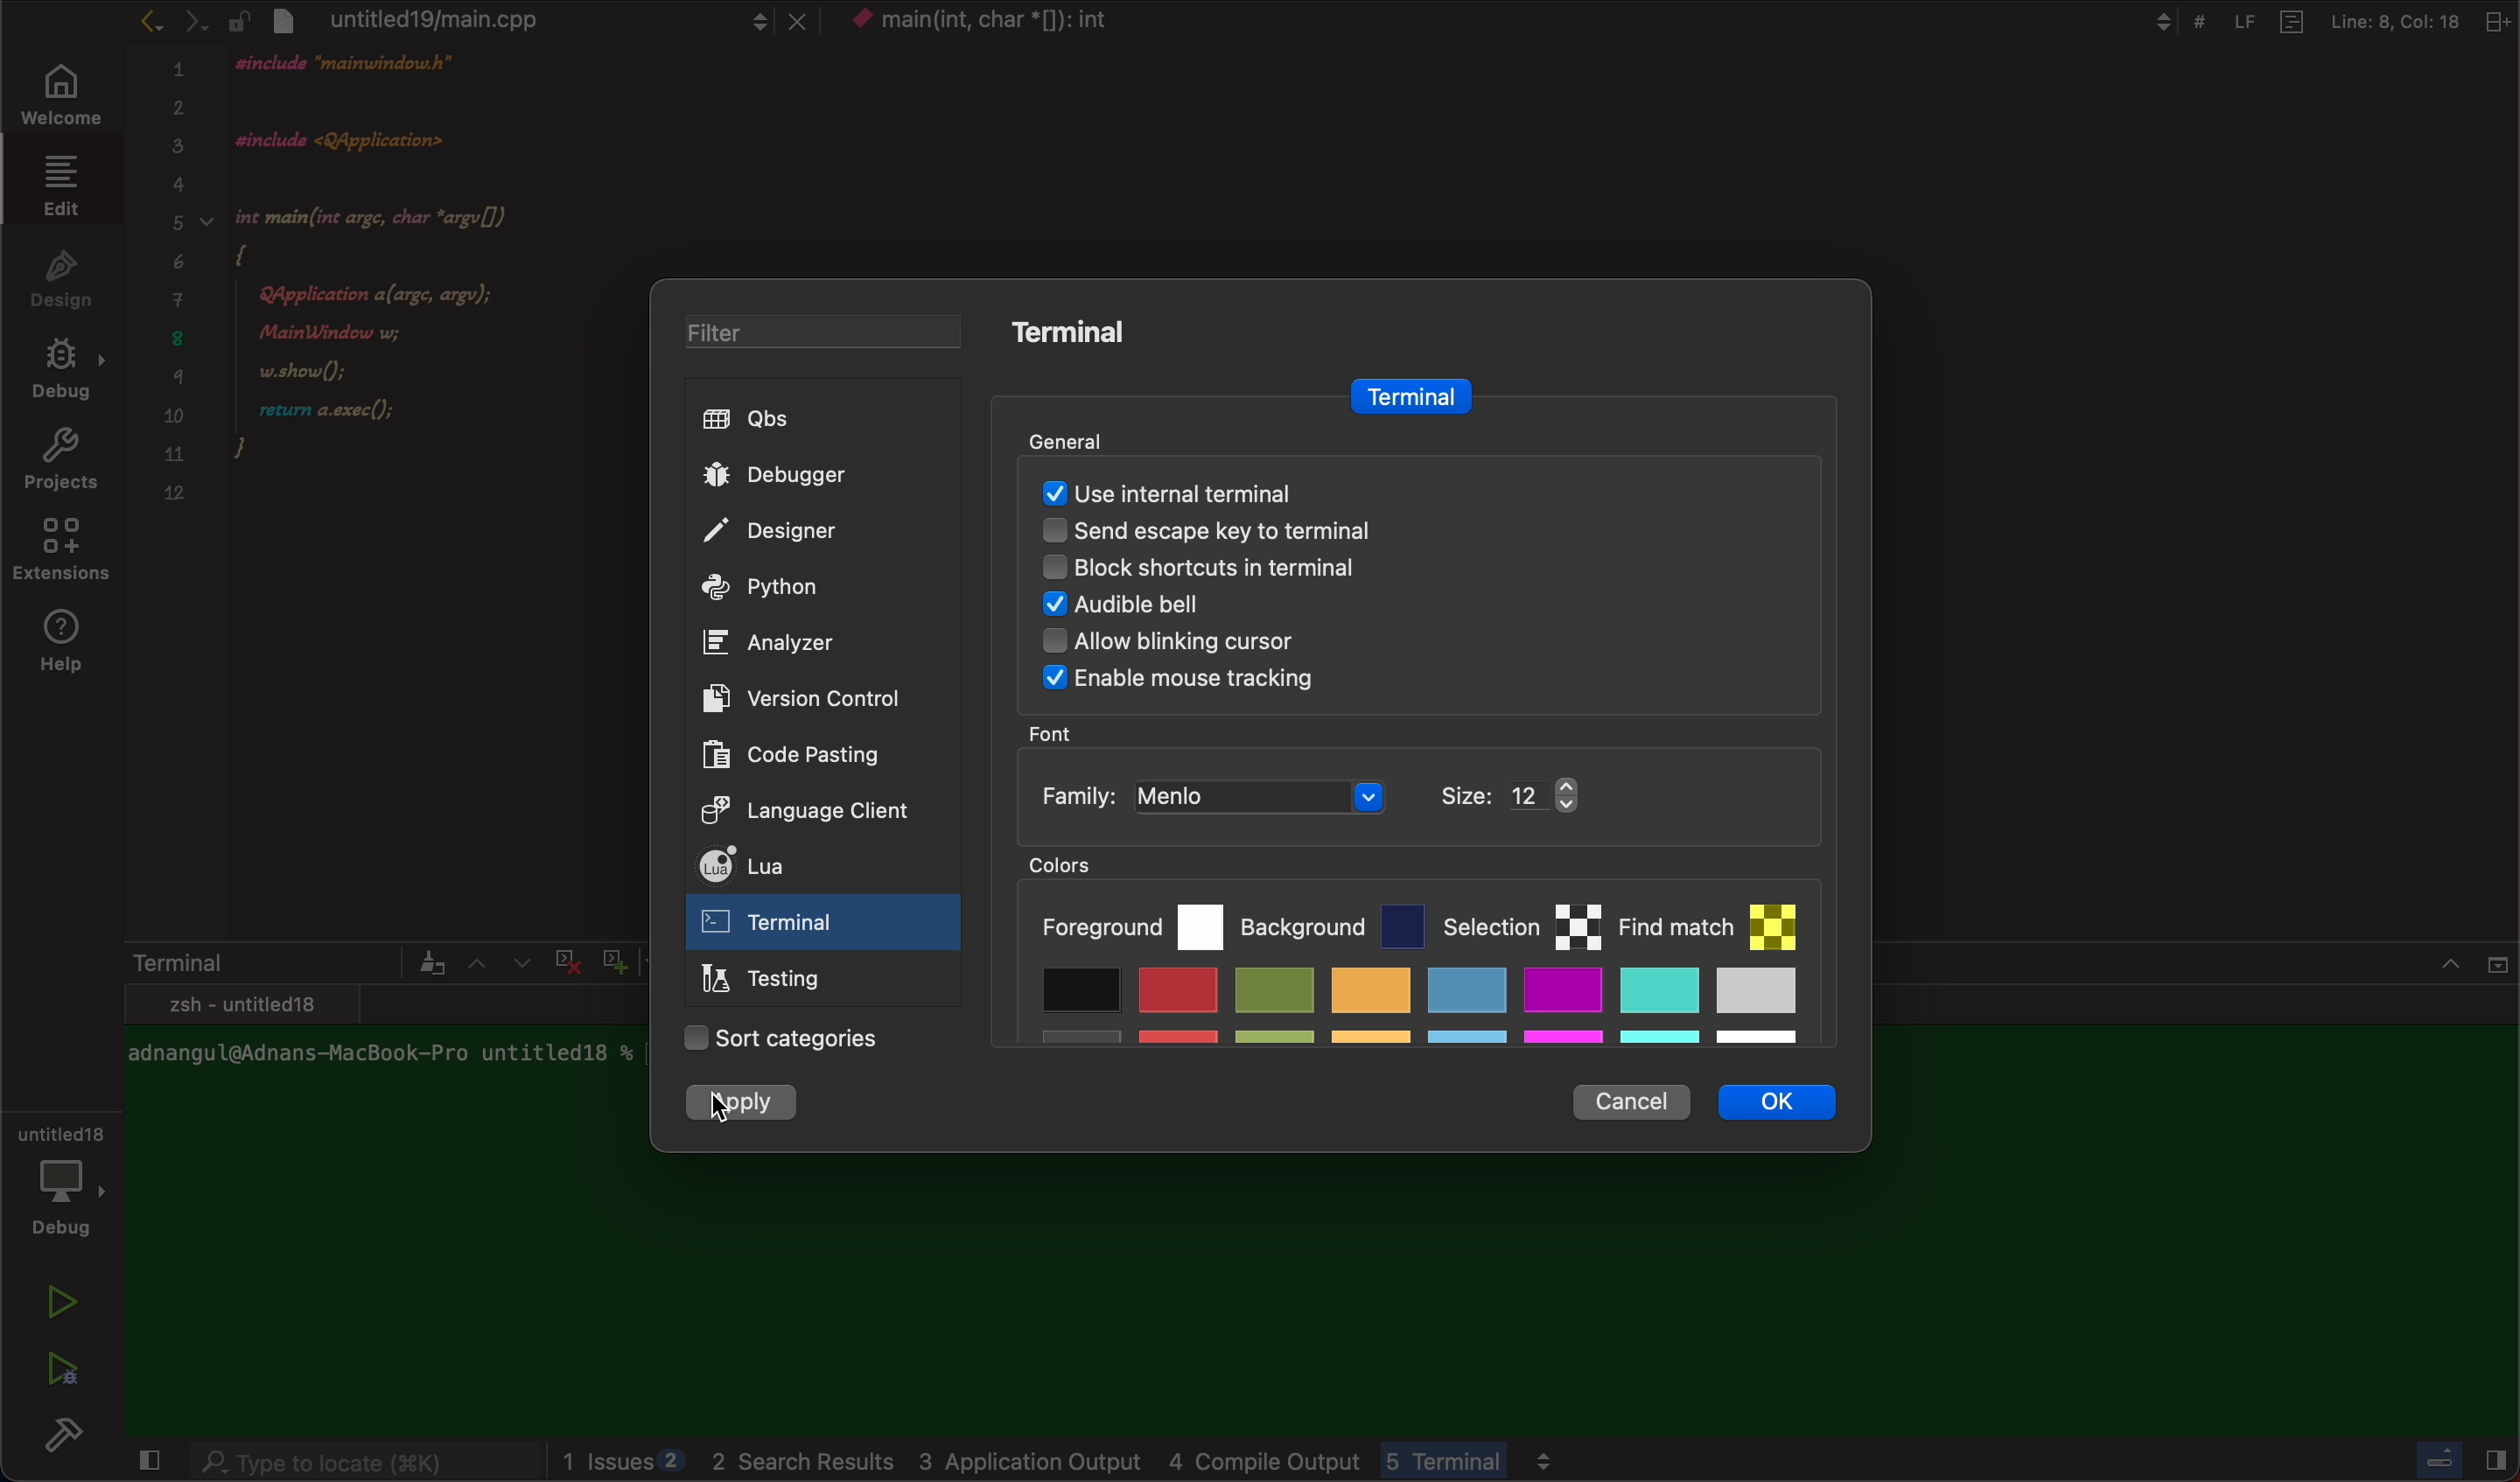 The height and width of the screenshot is (1482, 2520). I want to click on file information, so click(2315, 21).